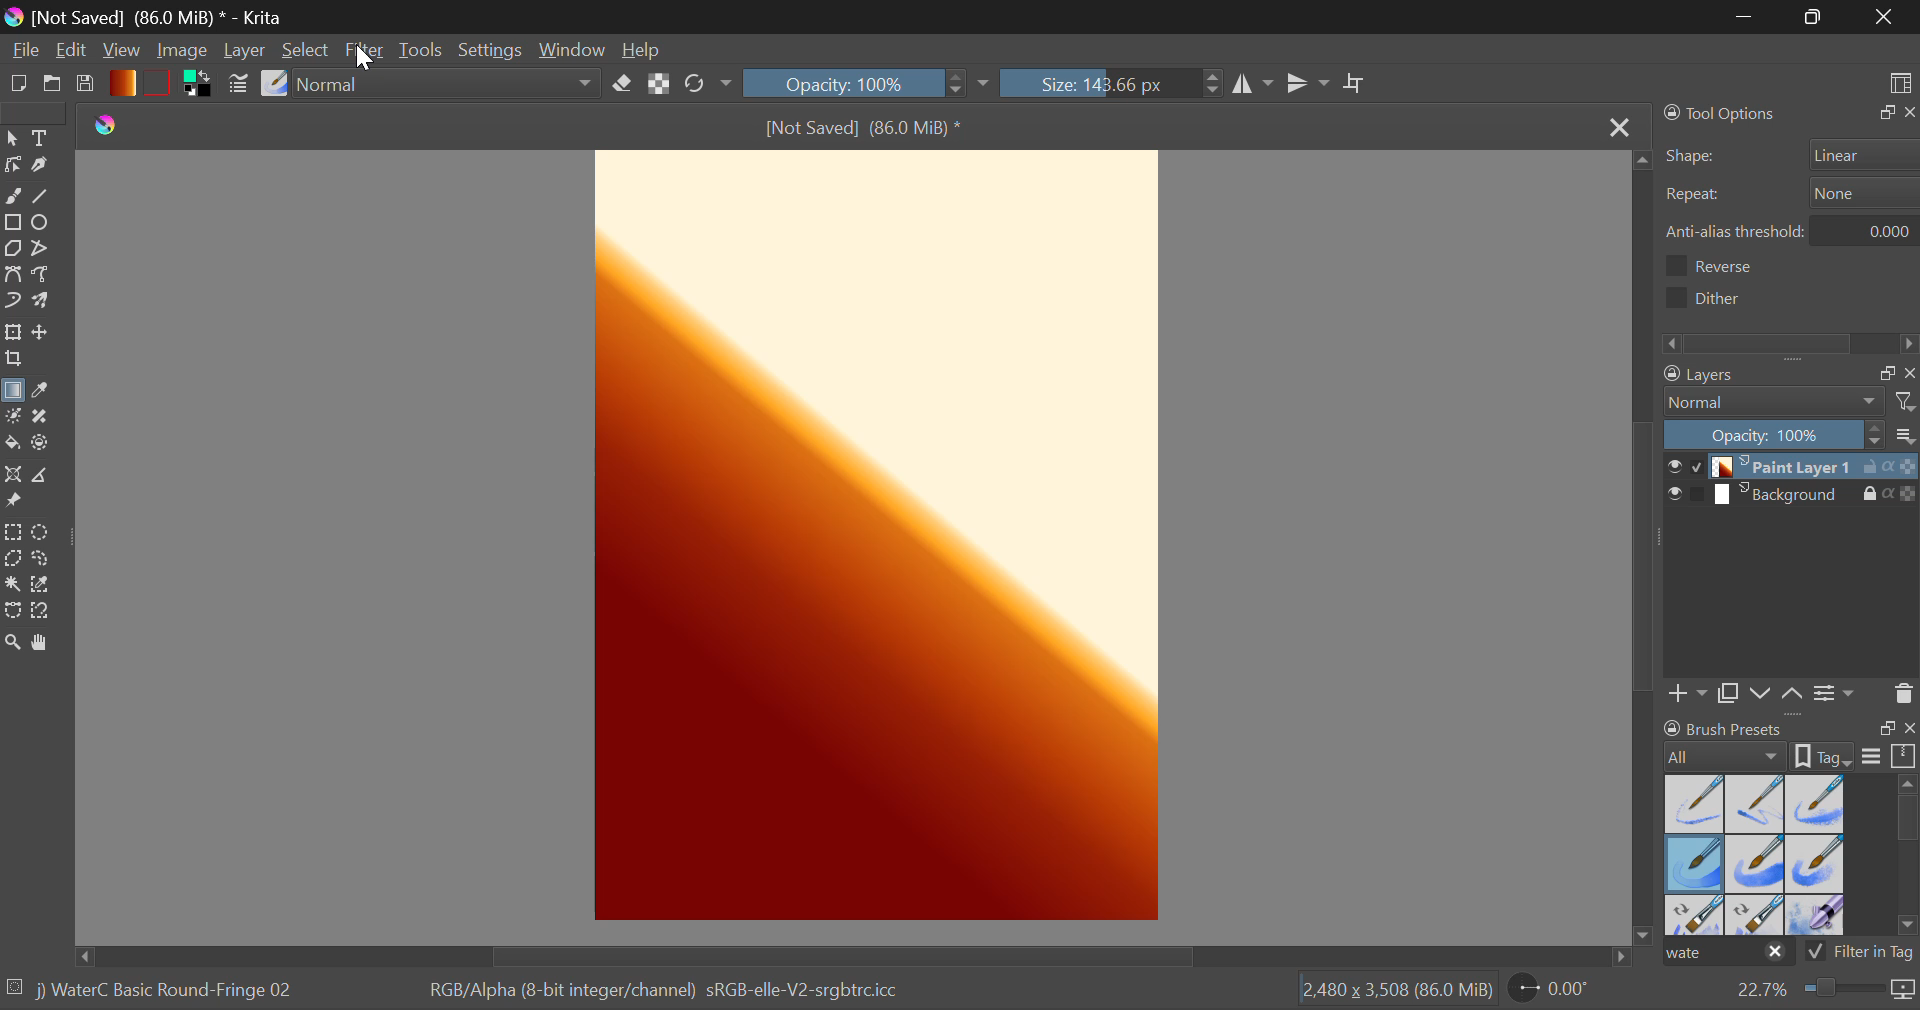  Describe the element at coordinates (86, 84) in the screenshot. I see `Save` at that location.